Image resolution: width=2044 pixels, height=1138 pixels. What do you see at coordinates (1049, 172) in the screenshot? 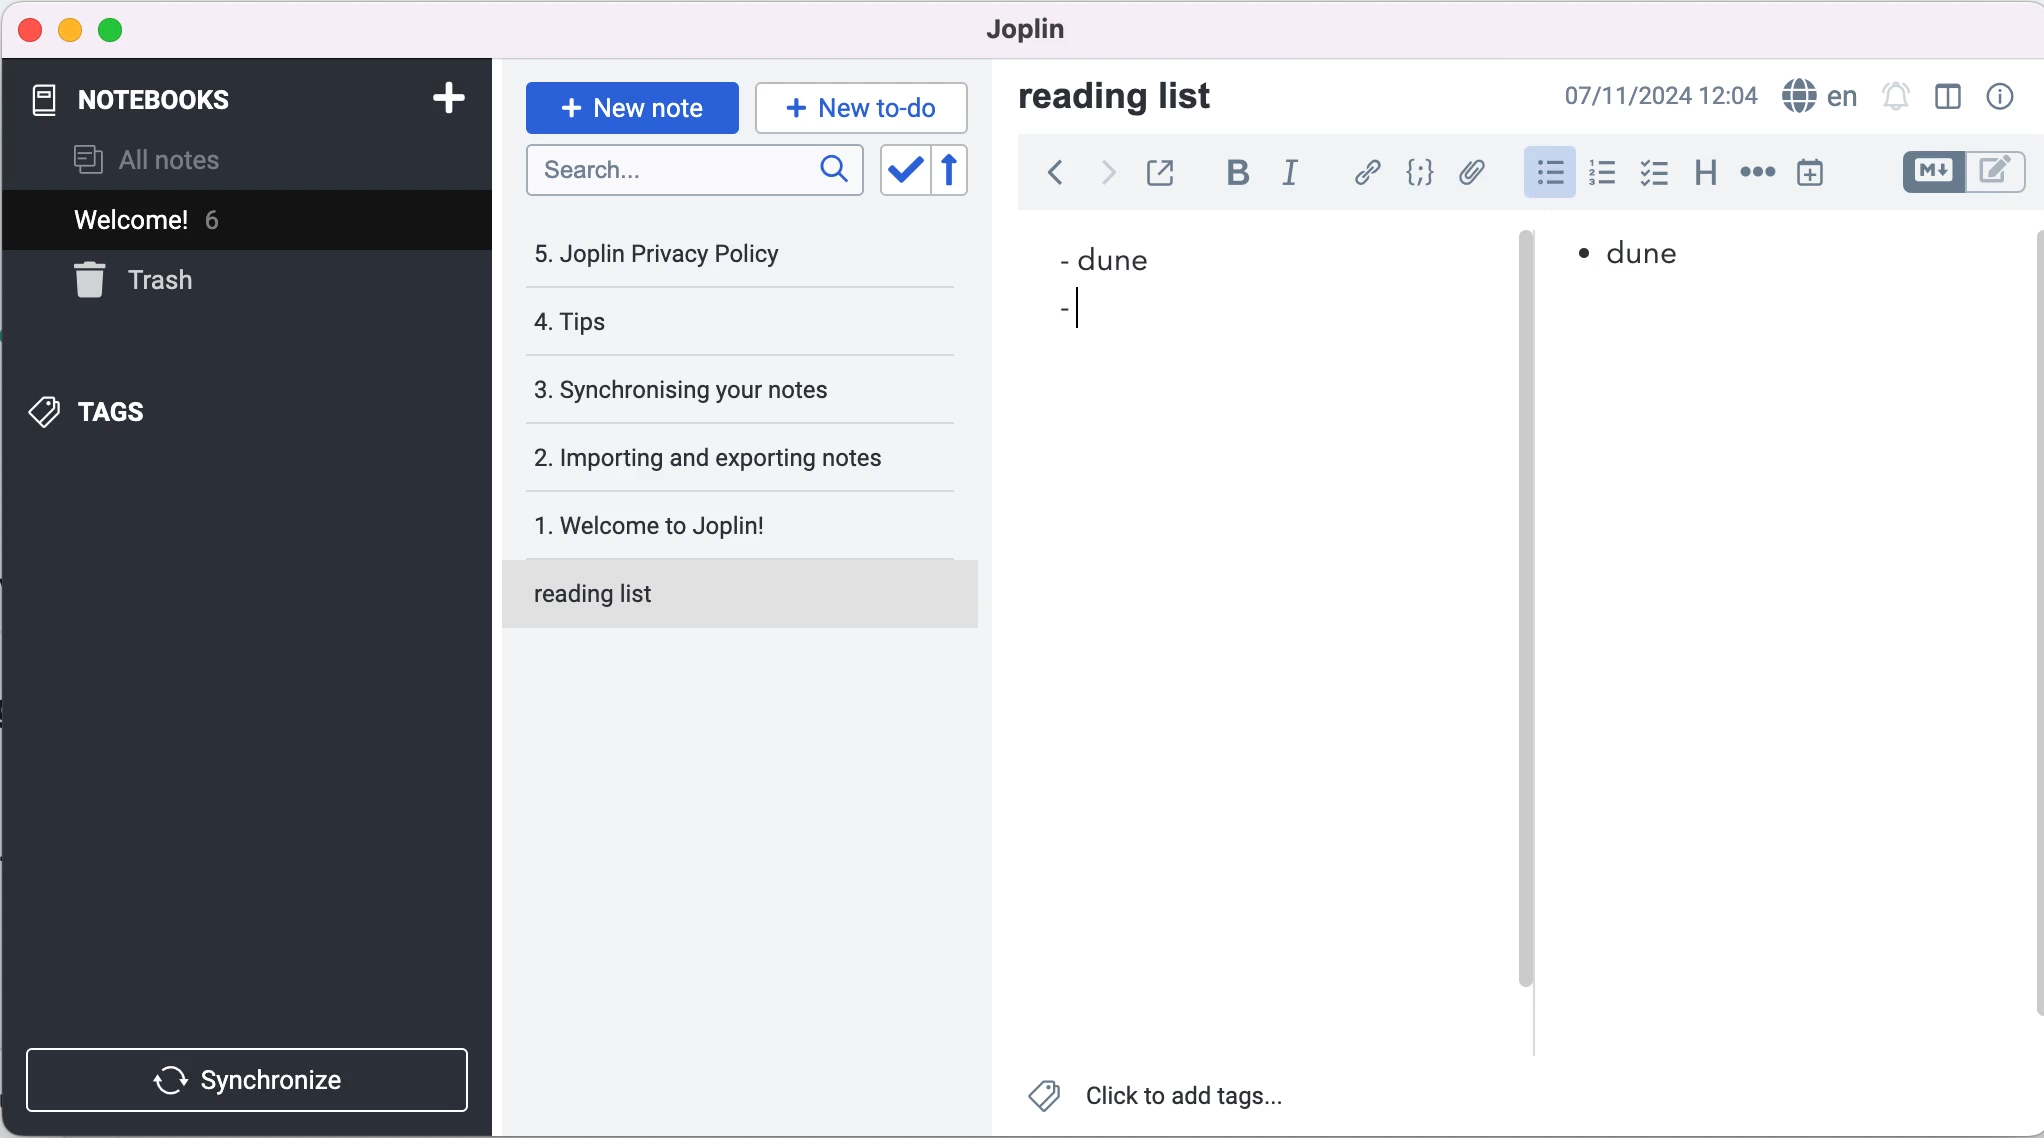
I see `back` at bounding box center [1049, 172].